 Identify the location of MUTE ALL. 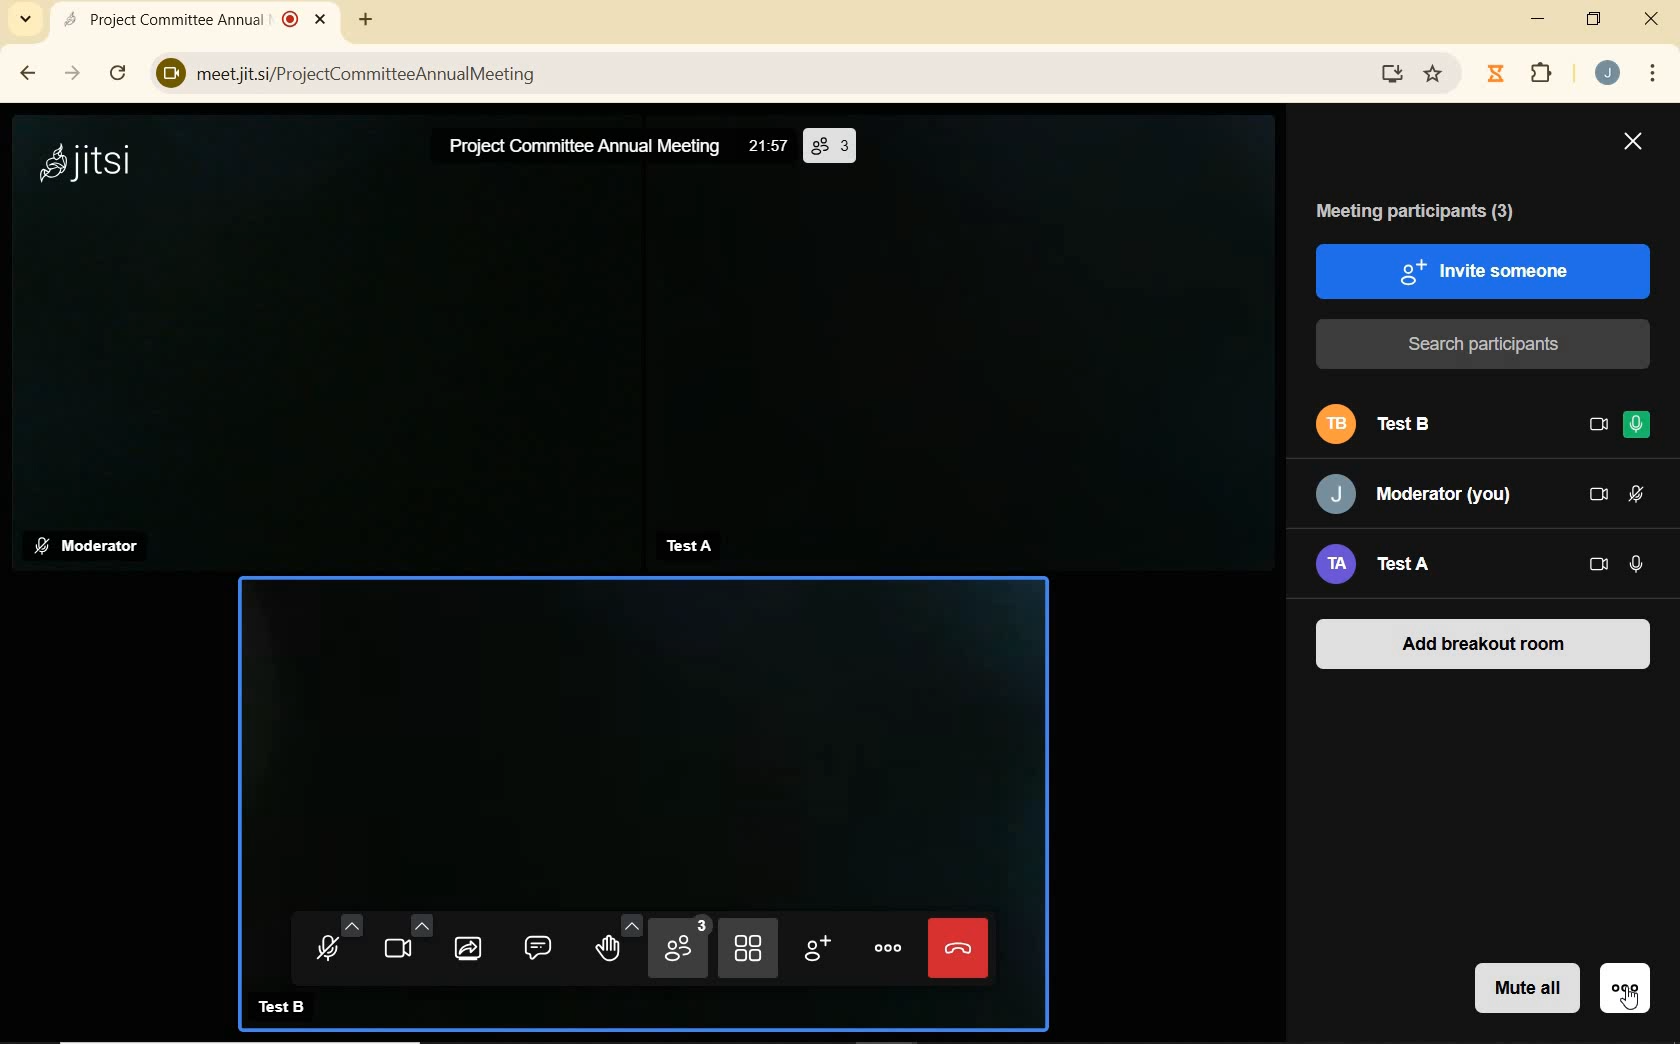
(1523, 991).